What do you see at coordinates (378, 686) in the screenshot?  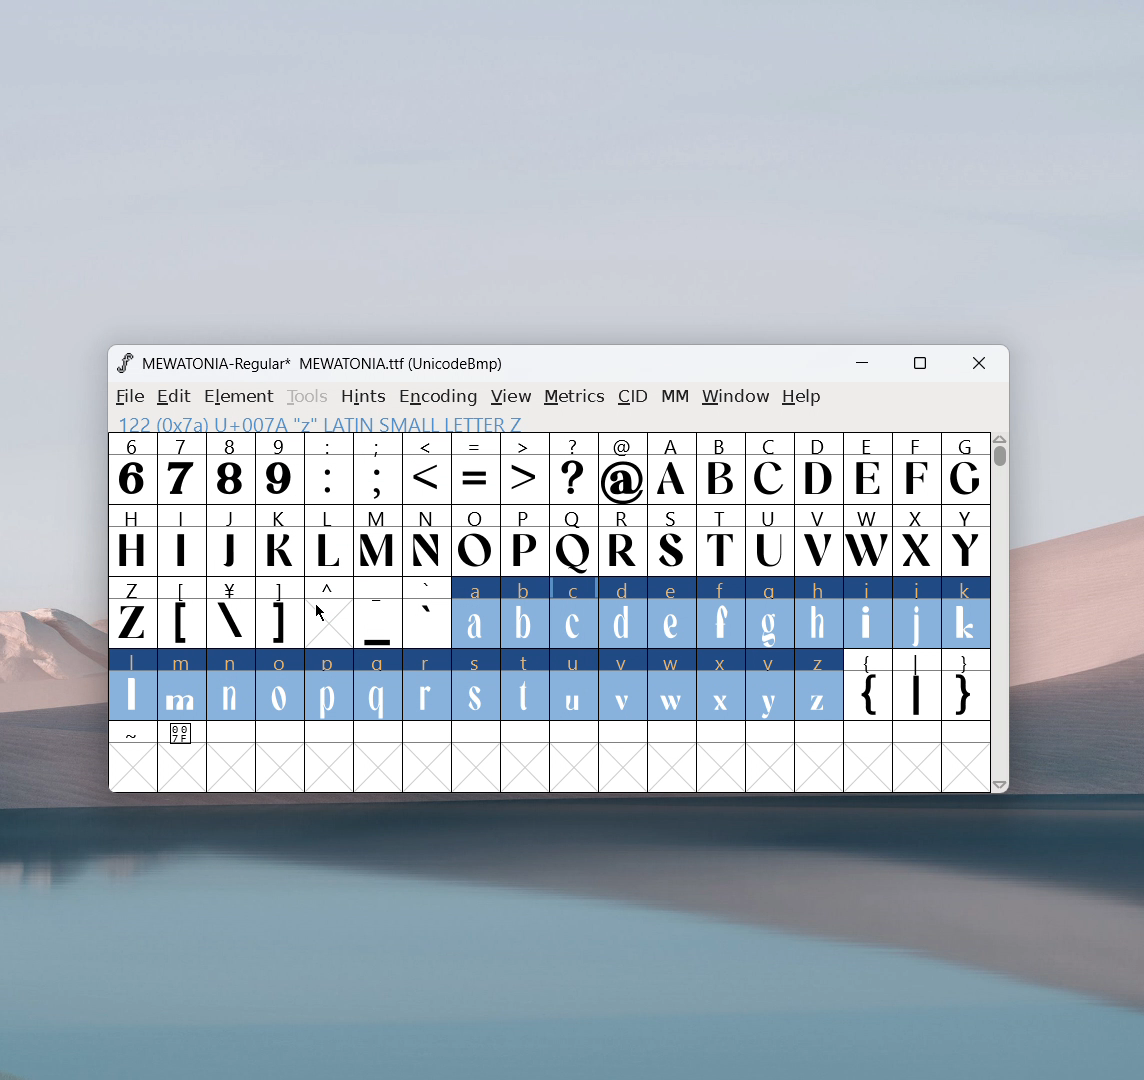 I see `q` at bounding box center [378, 686].